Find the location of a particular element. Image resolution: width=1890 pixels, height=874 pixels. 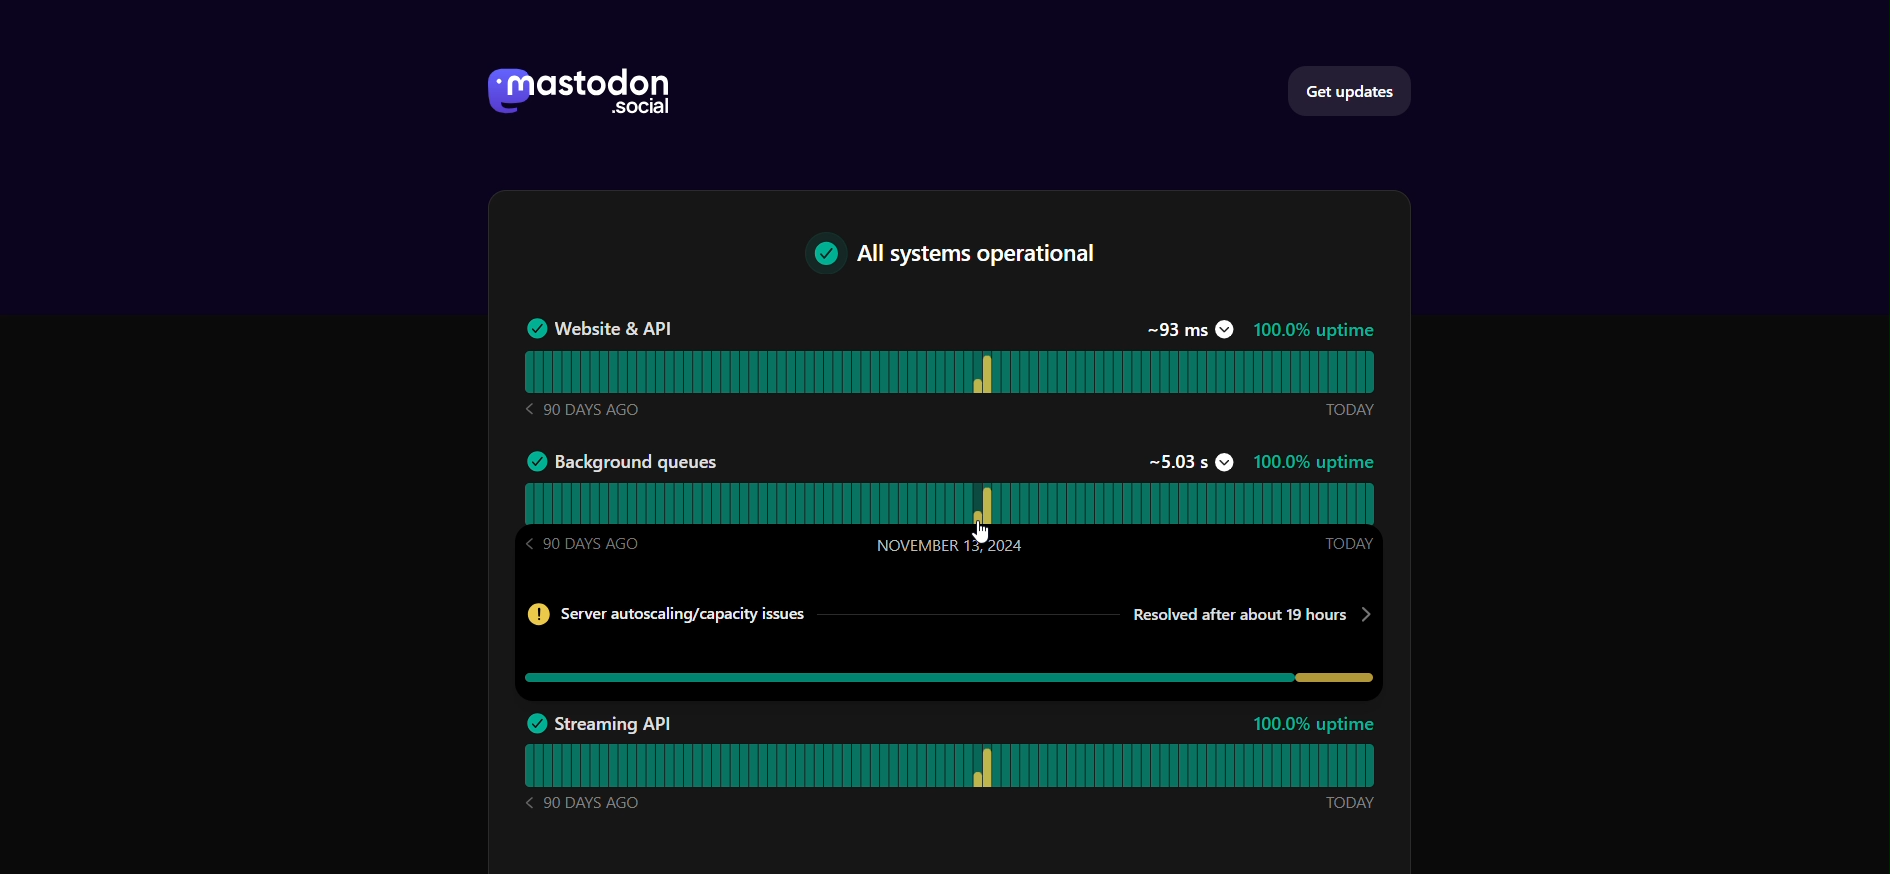

Server info is located at coordinates (667, 614).